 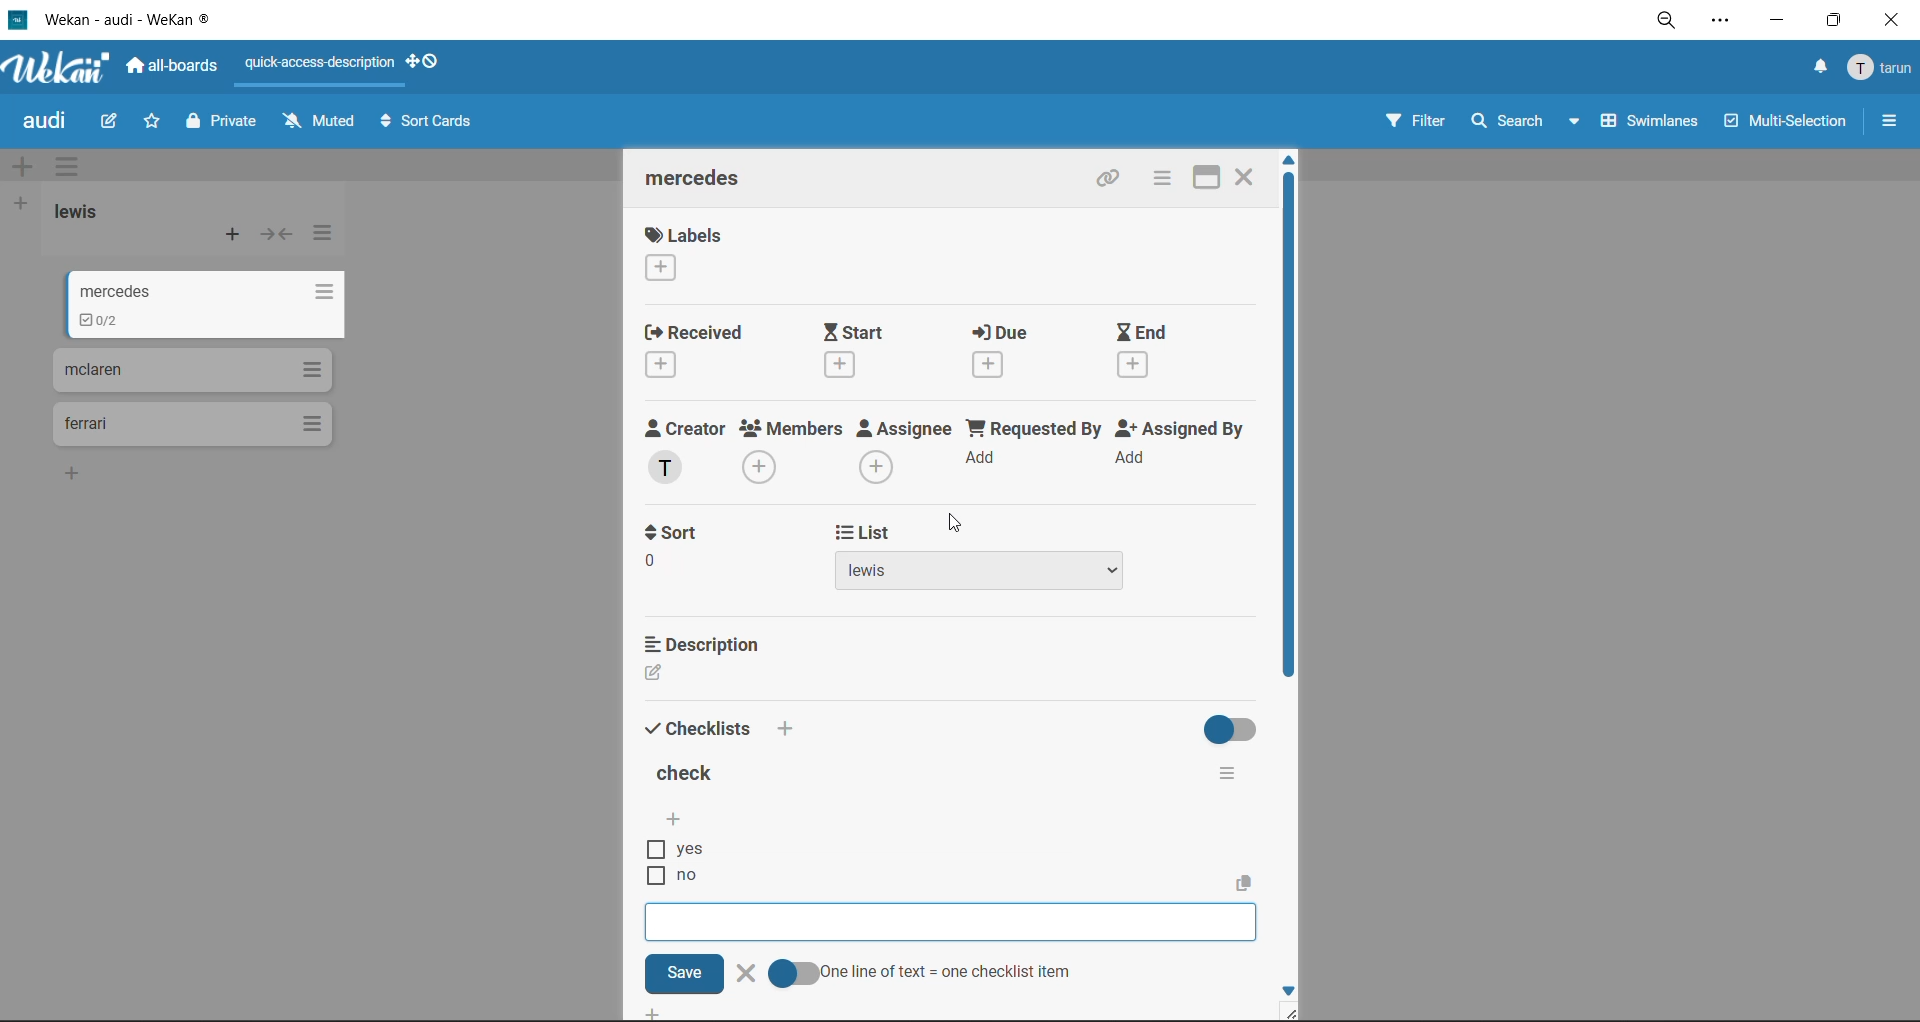 I want to click on add checklist option, so click(x=672, y=818).